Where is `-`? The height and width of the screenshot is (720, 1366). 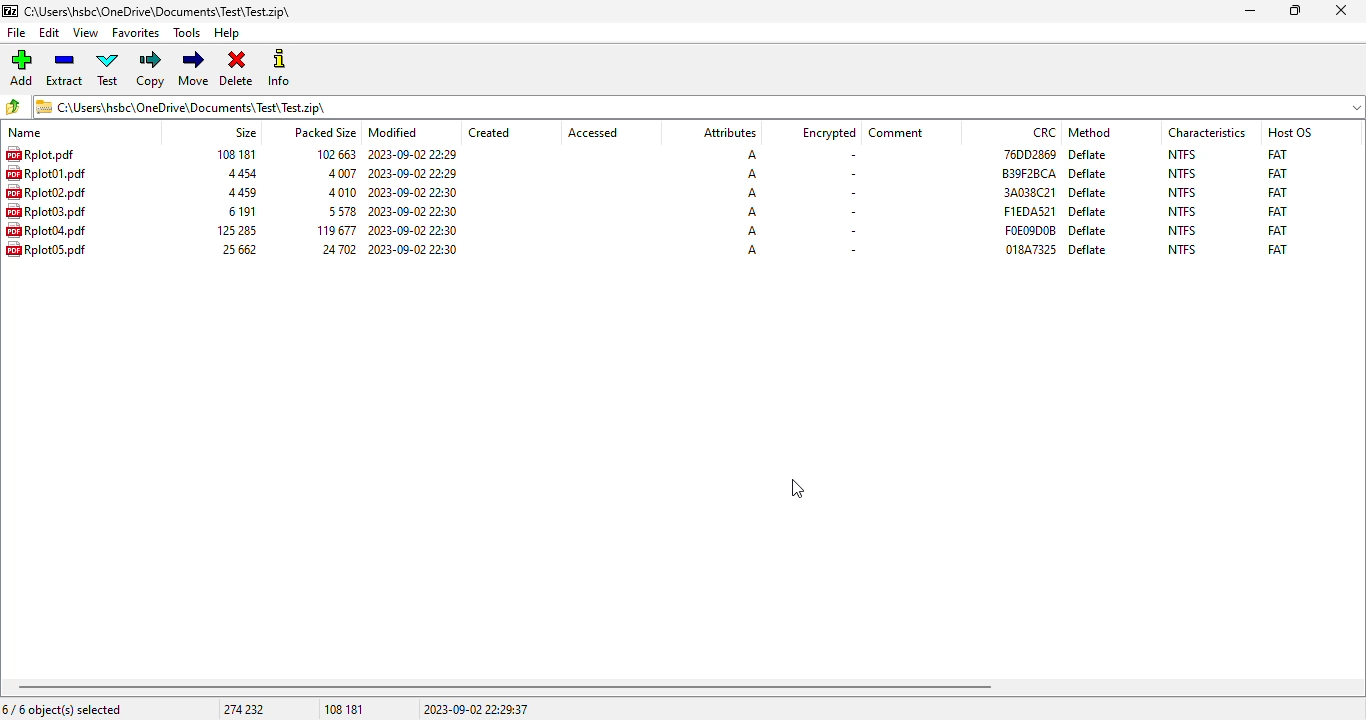
- is located at coordinates (850, 213).